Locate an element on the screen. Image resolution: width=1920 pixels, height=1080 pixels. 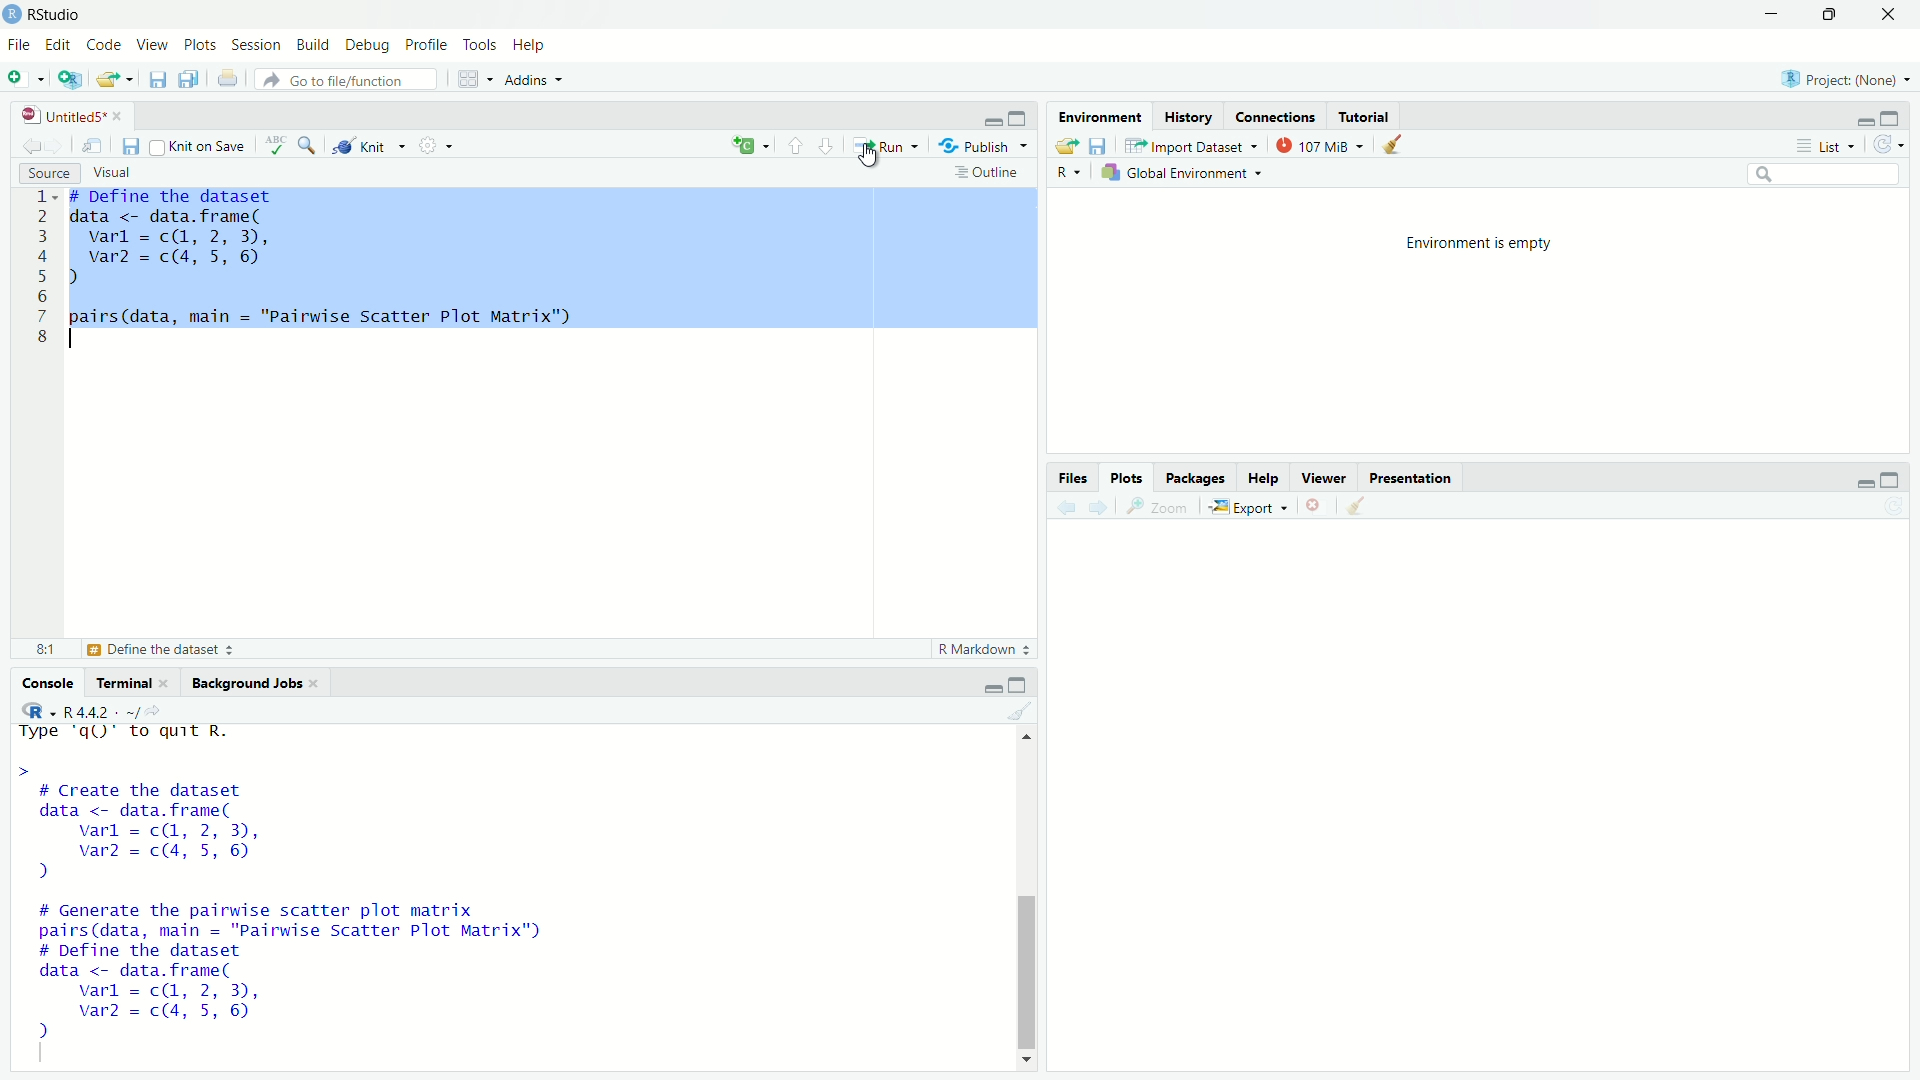
Knit is located at coordinates (369, 146).